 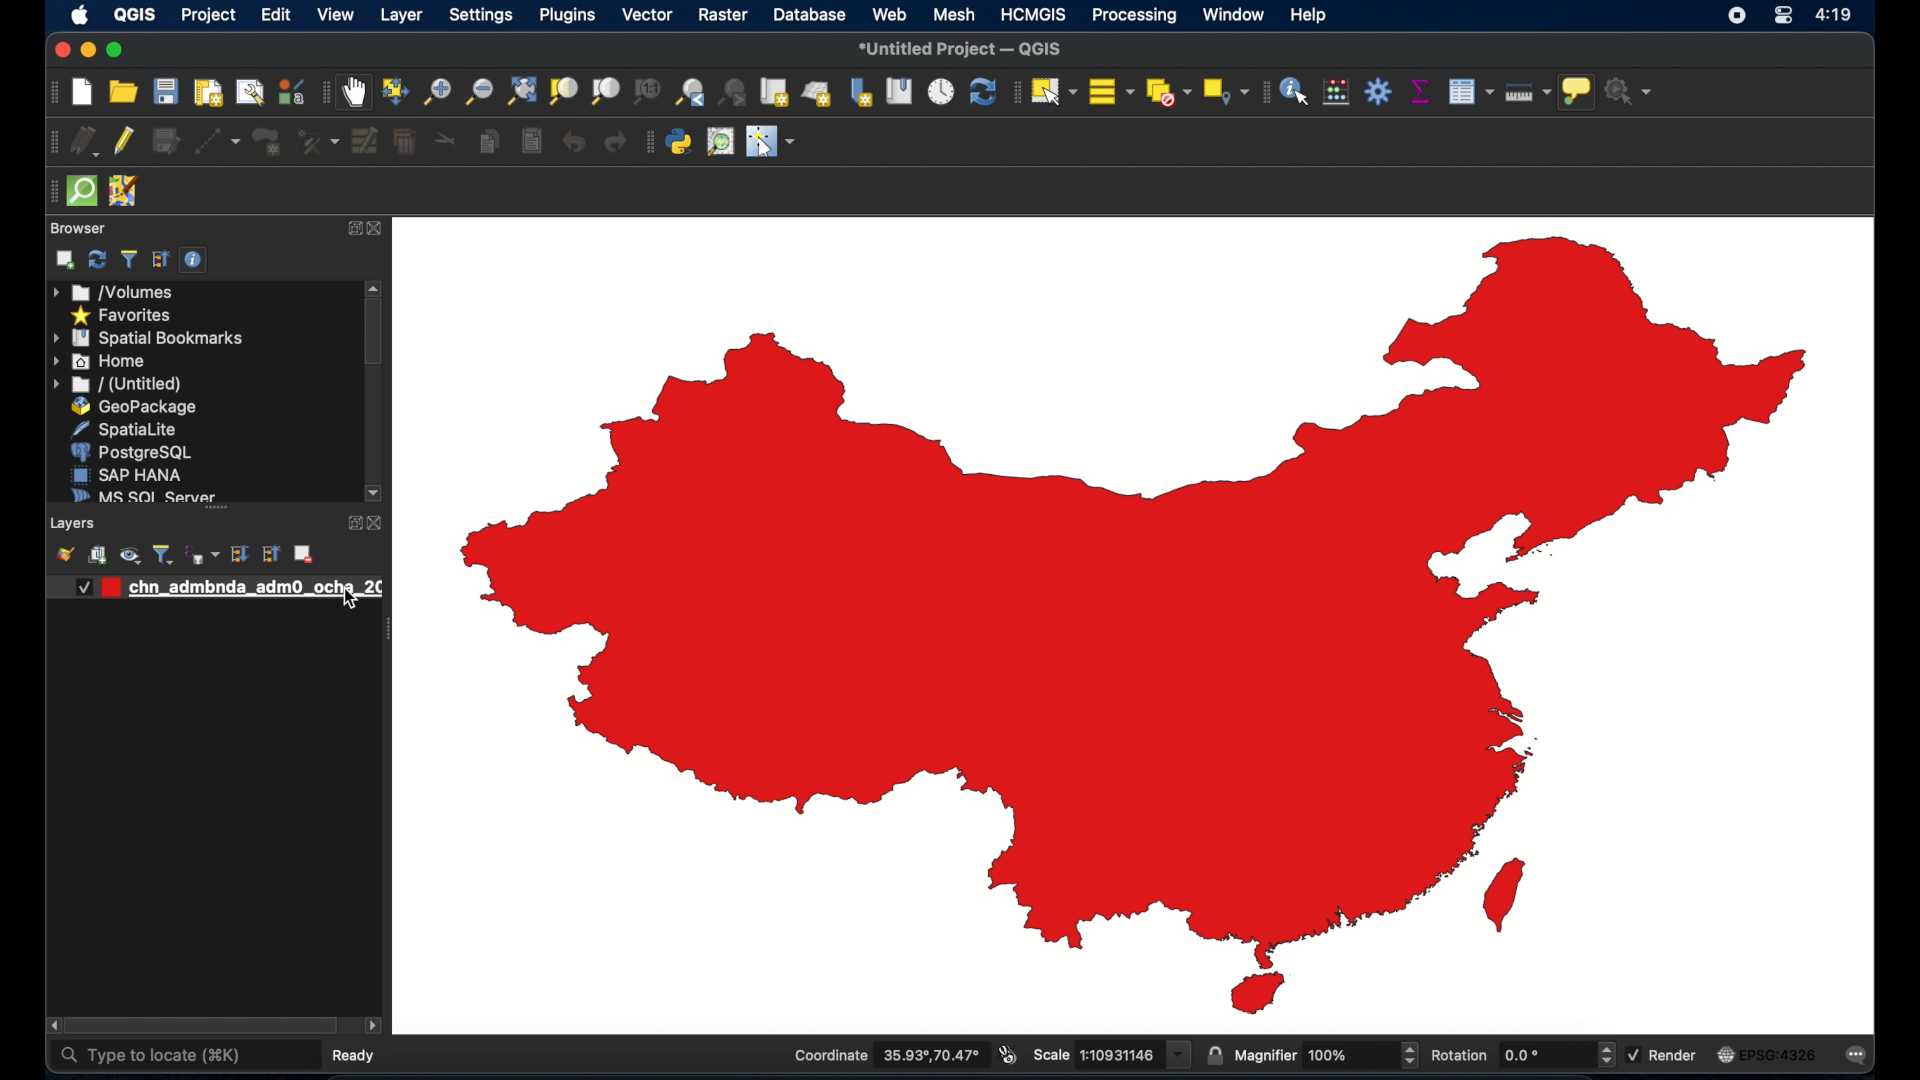 I want to click on untitled menu, so click(x=115, y=384).